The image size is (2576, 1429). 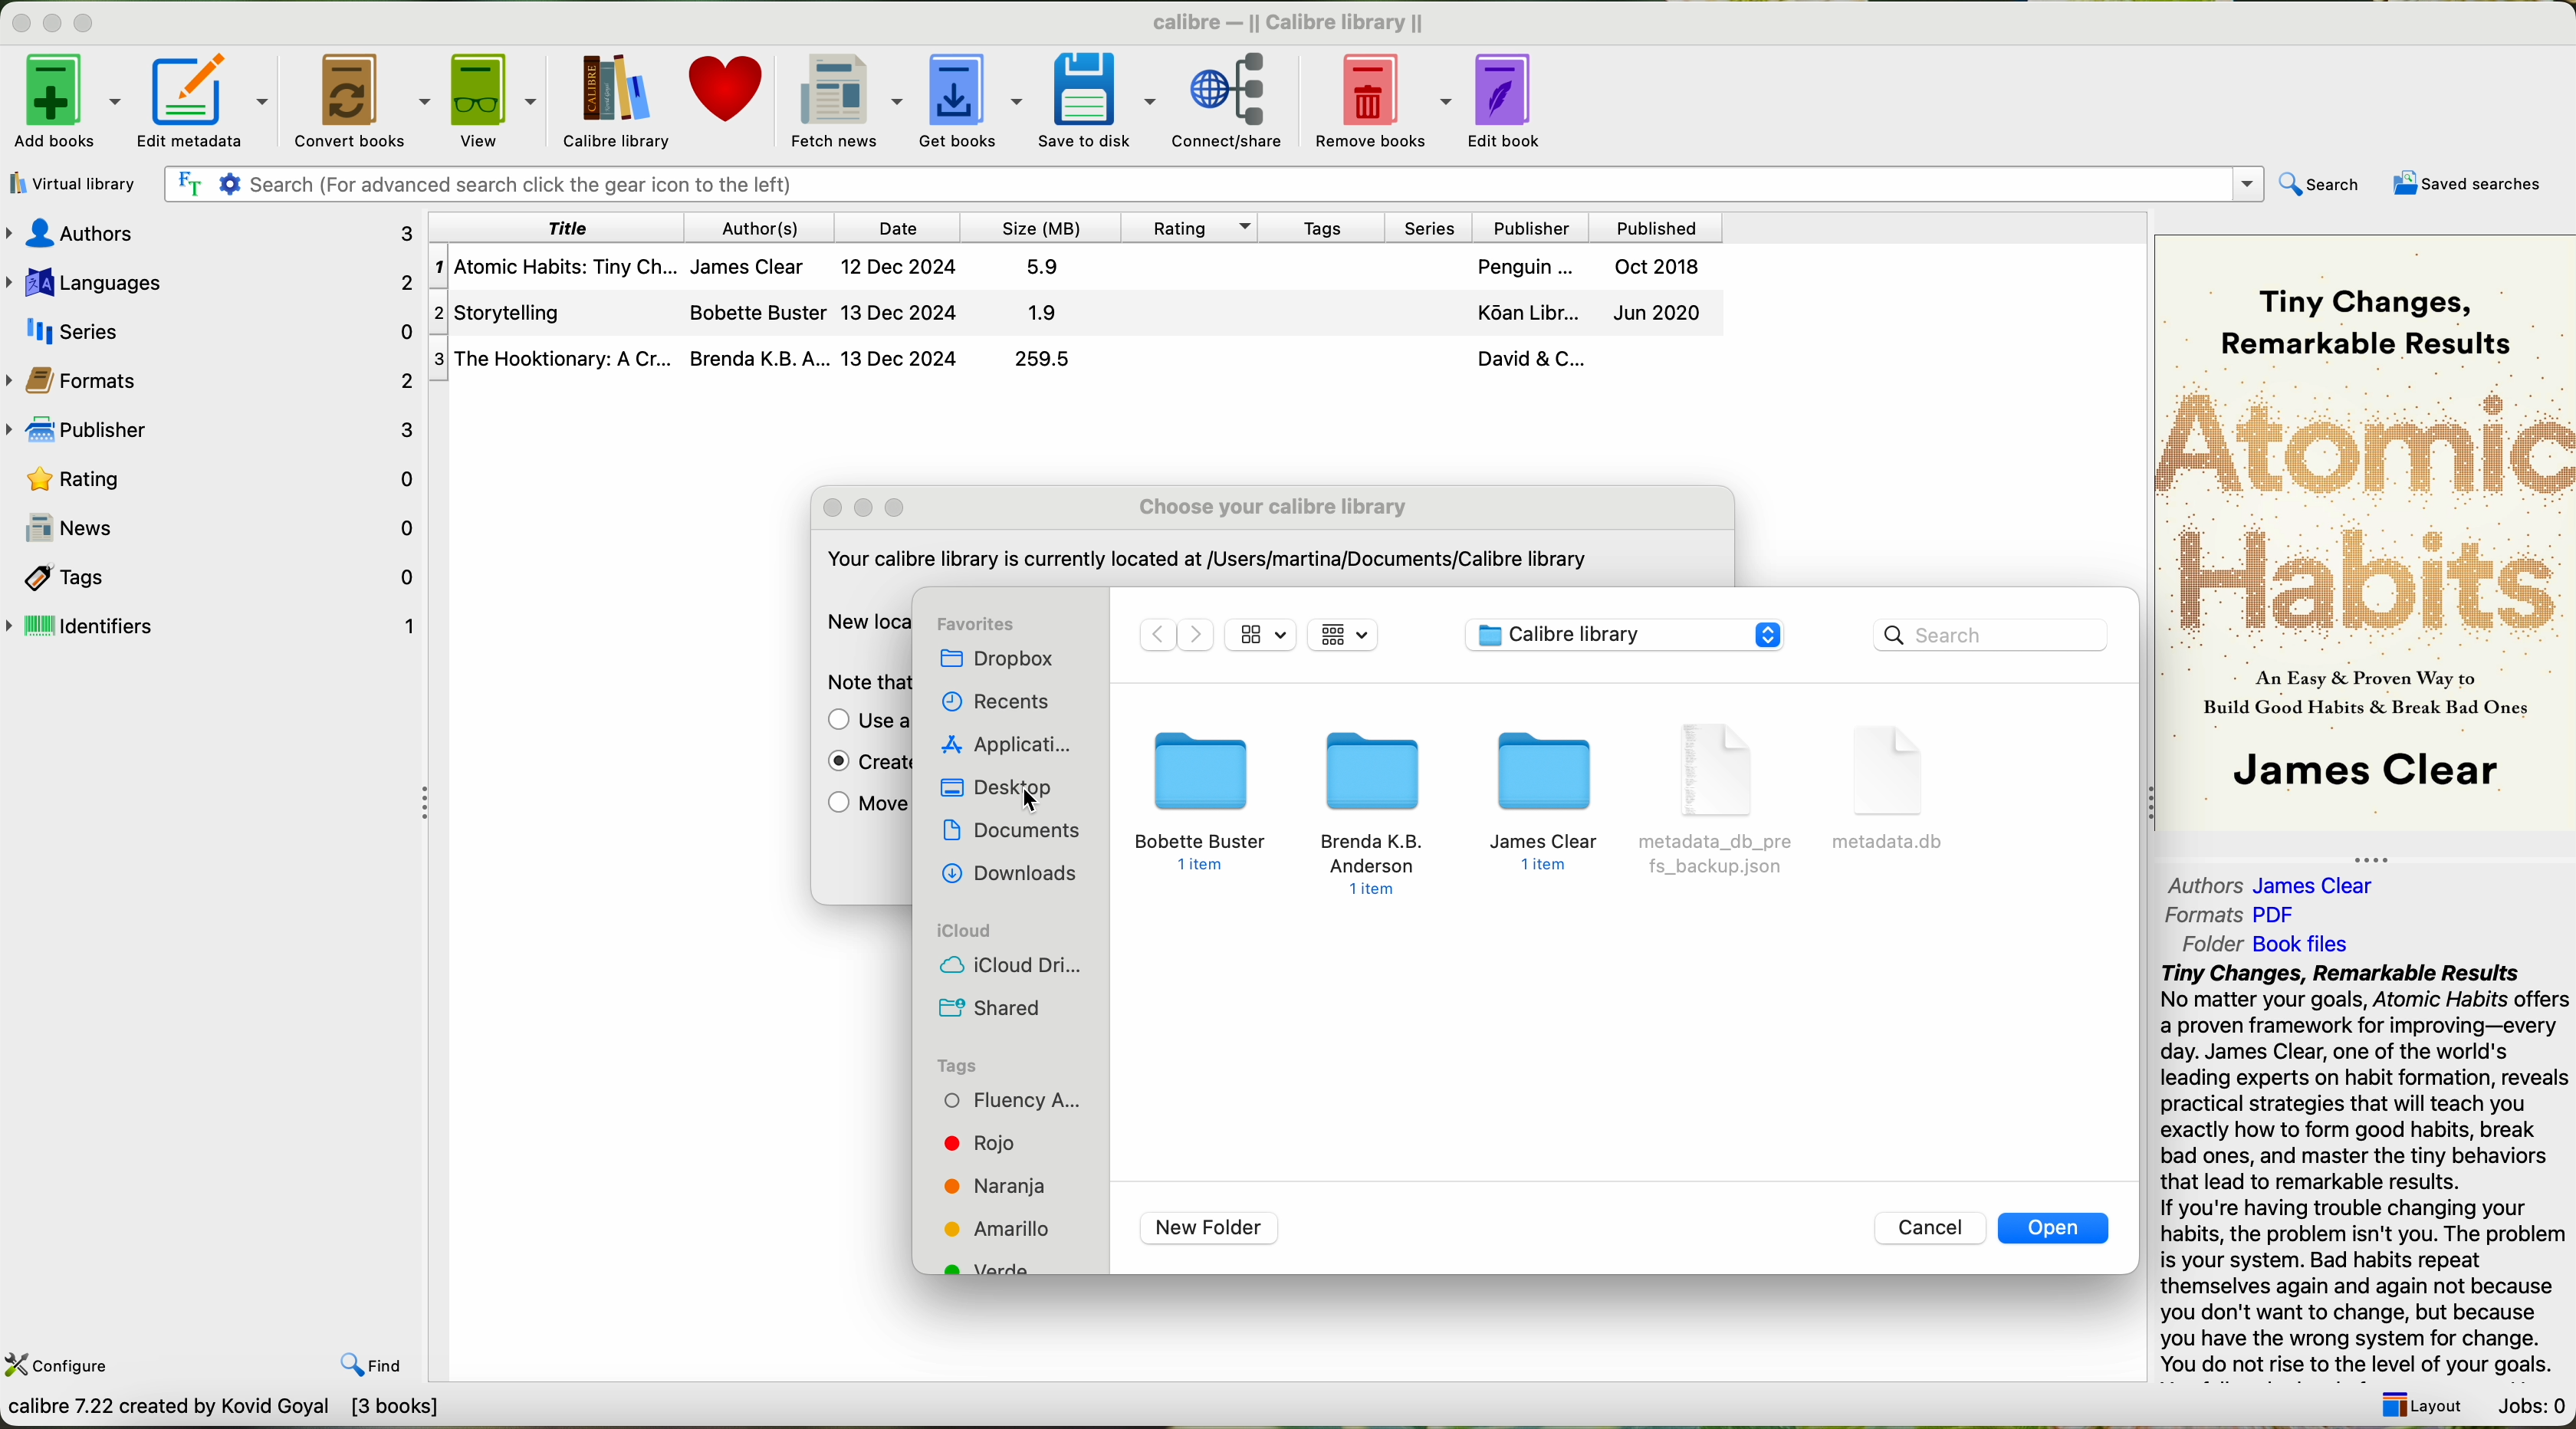 I want to click on shared, so click(x=988, y=1005).